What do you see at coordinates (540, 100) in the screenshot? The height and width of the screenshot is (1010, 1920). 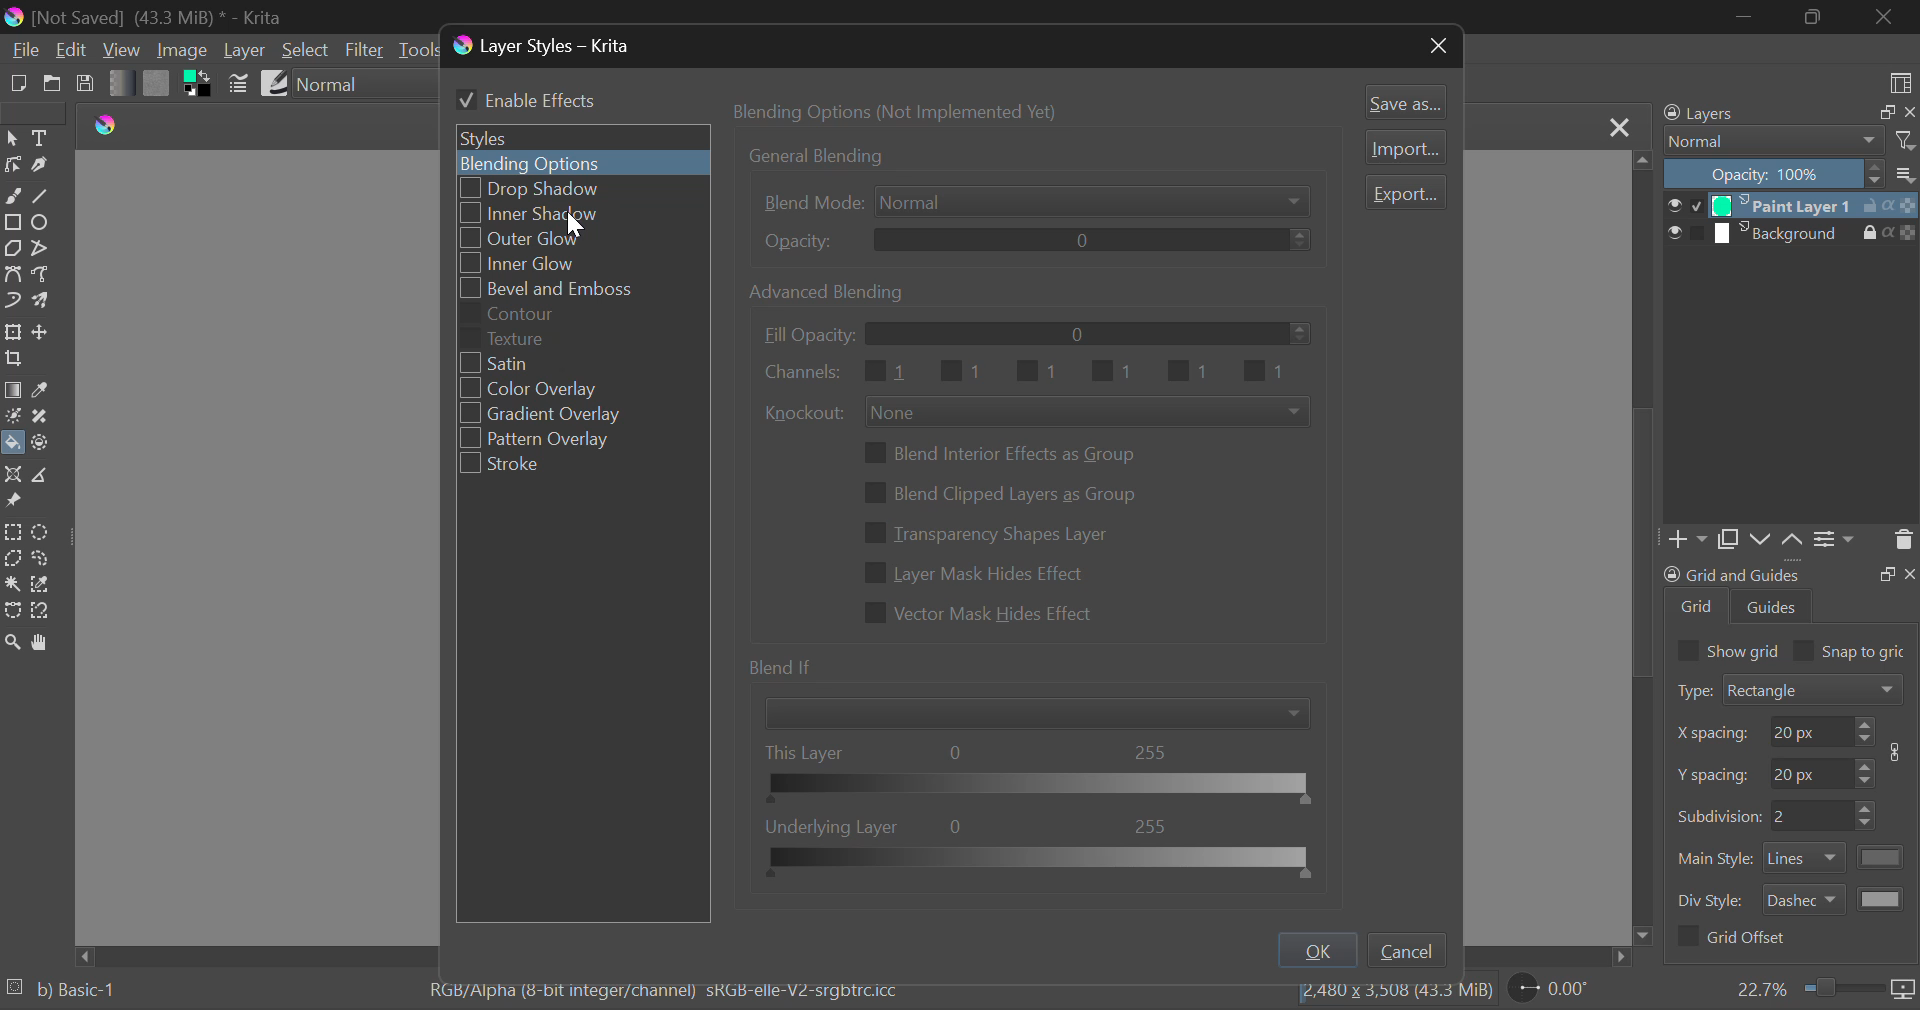 I see `Enable Effects` at bounding box center [540, 100].